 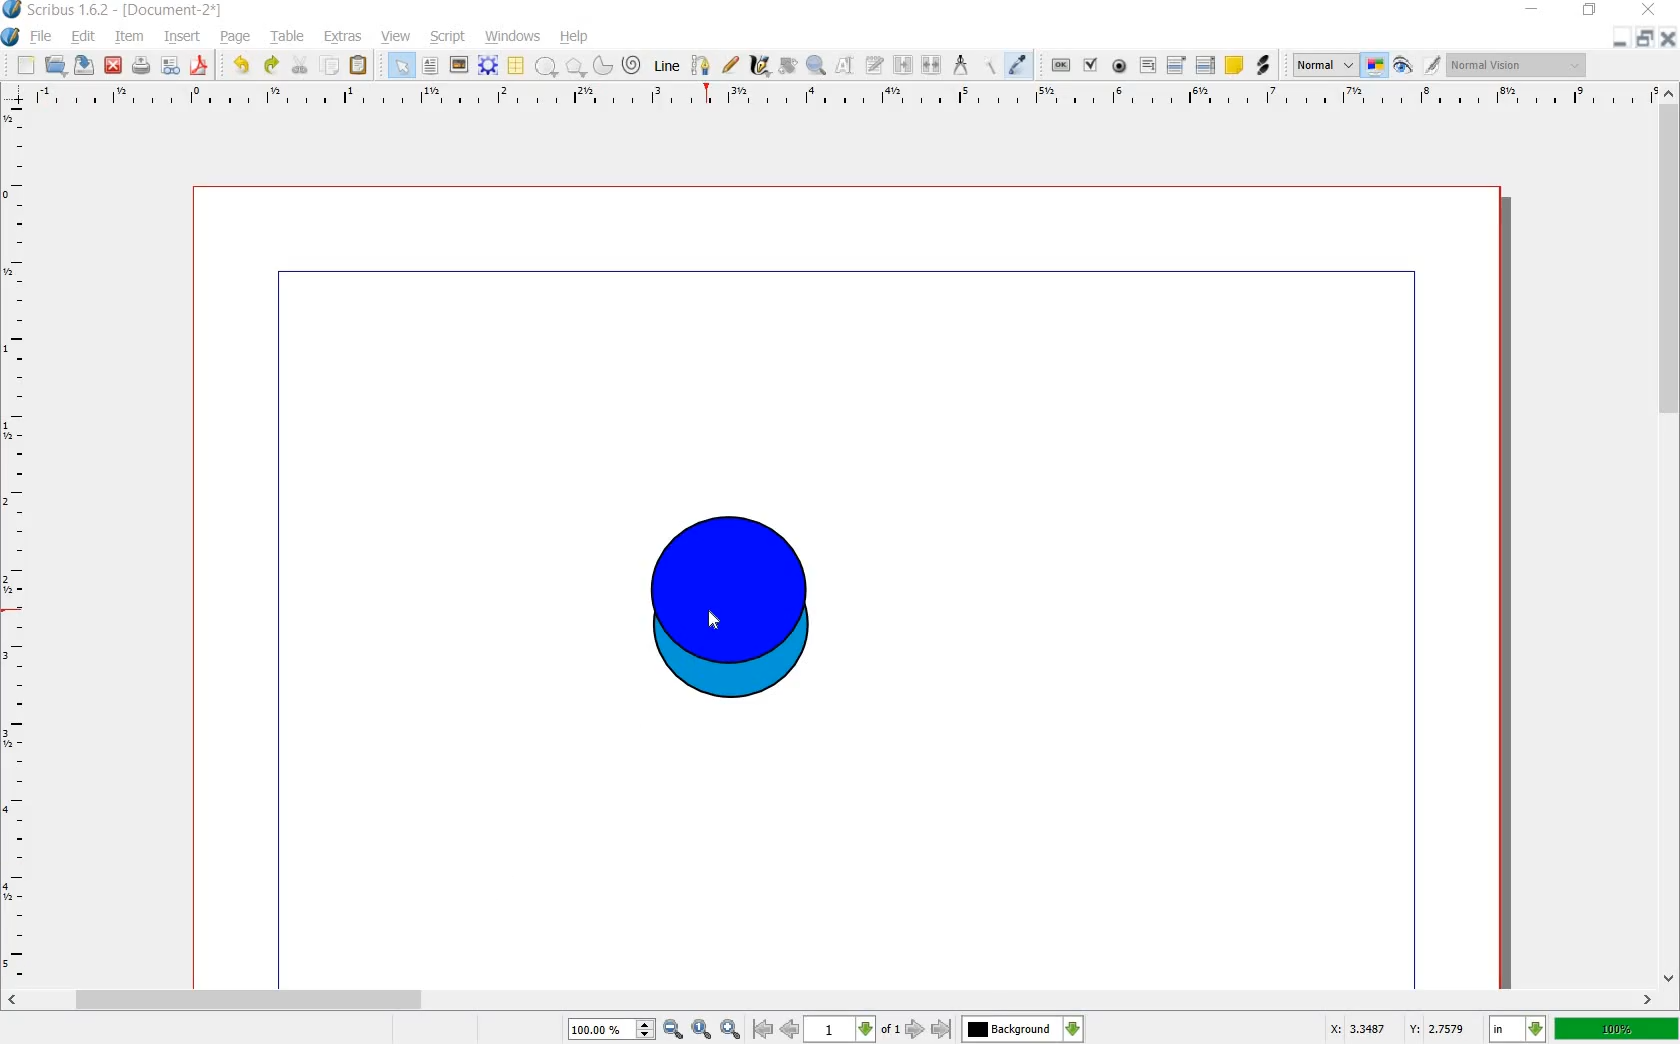 What do you see at coordinates (1148, 64) in the screenshot?
I see `pdf text fied` at bounding box center [1148, 64].